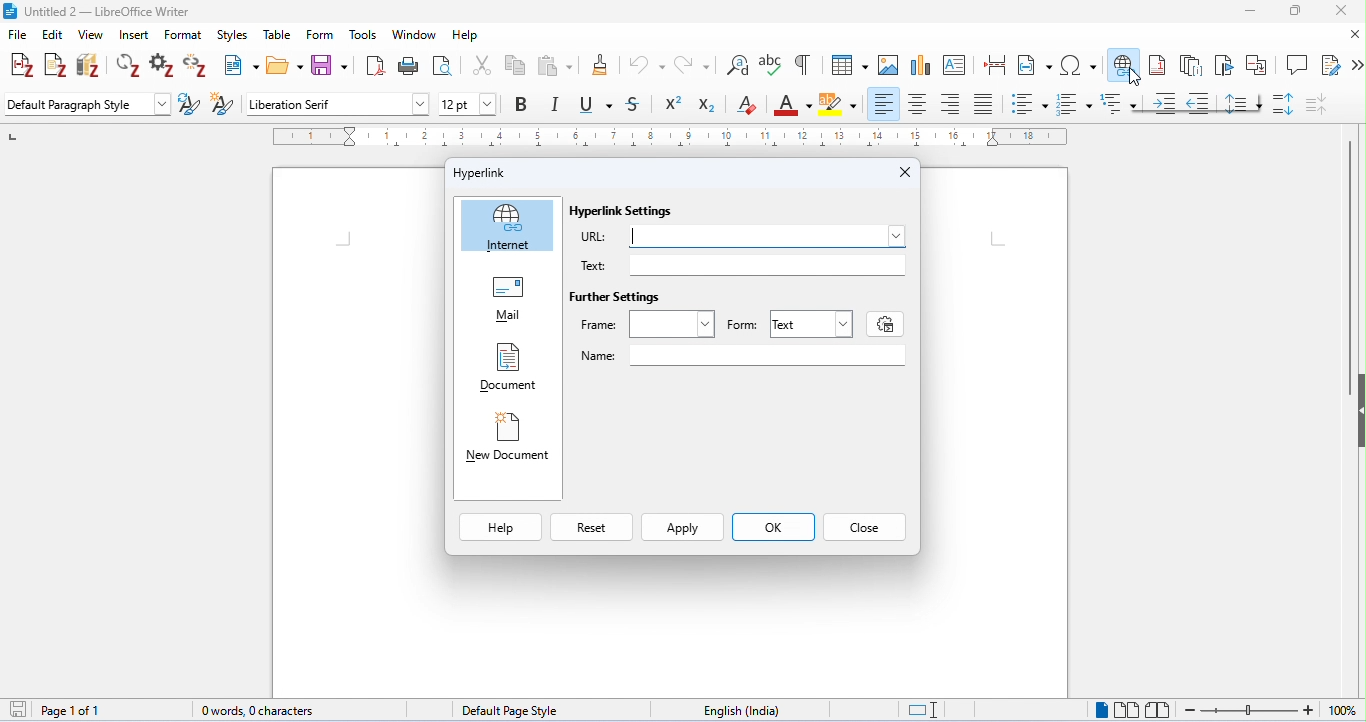  What do you see at coordinates (674, 104) in the screenshot?
I see `superscript` at bounding box center [674, 104].